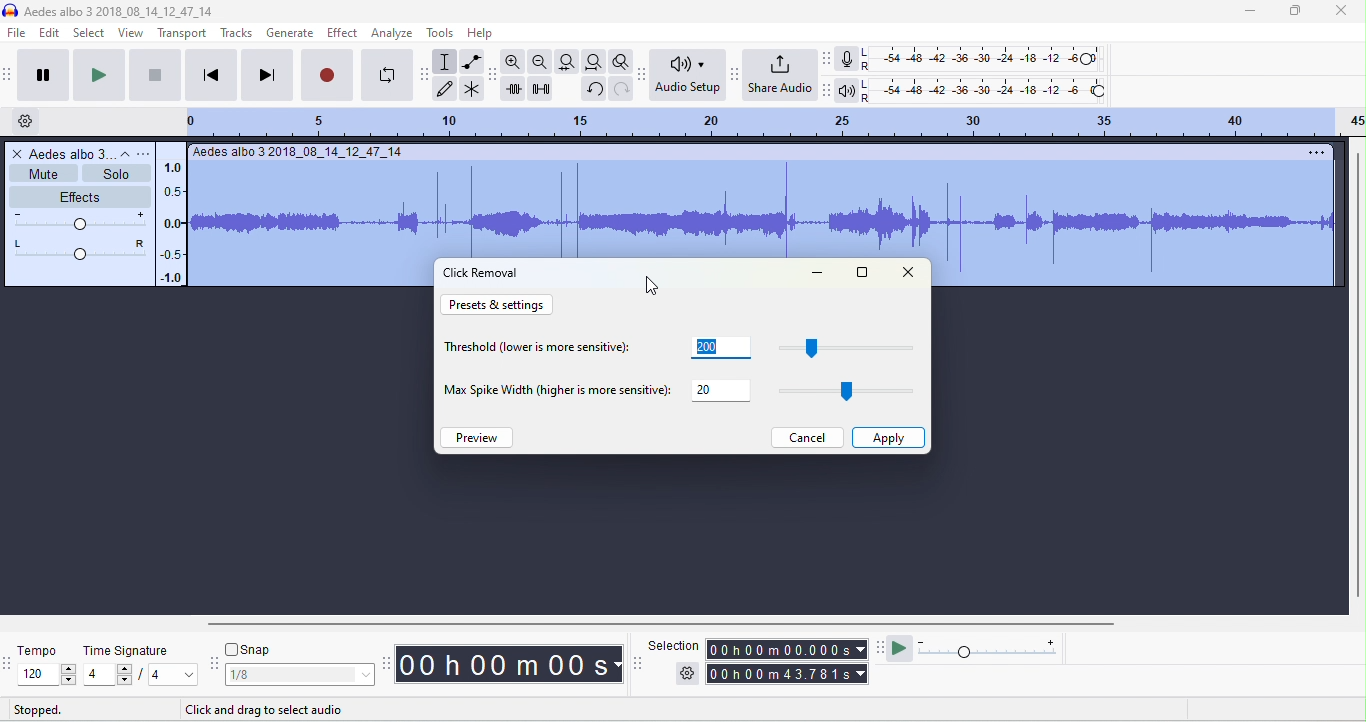  Describe the element at coordinates (46, 673) in the screenshot. I see `select tempo` at that location.